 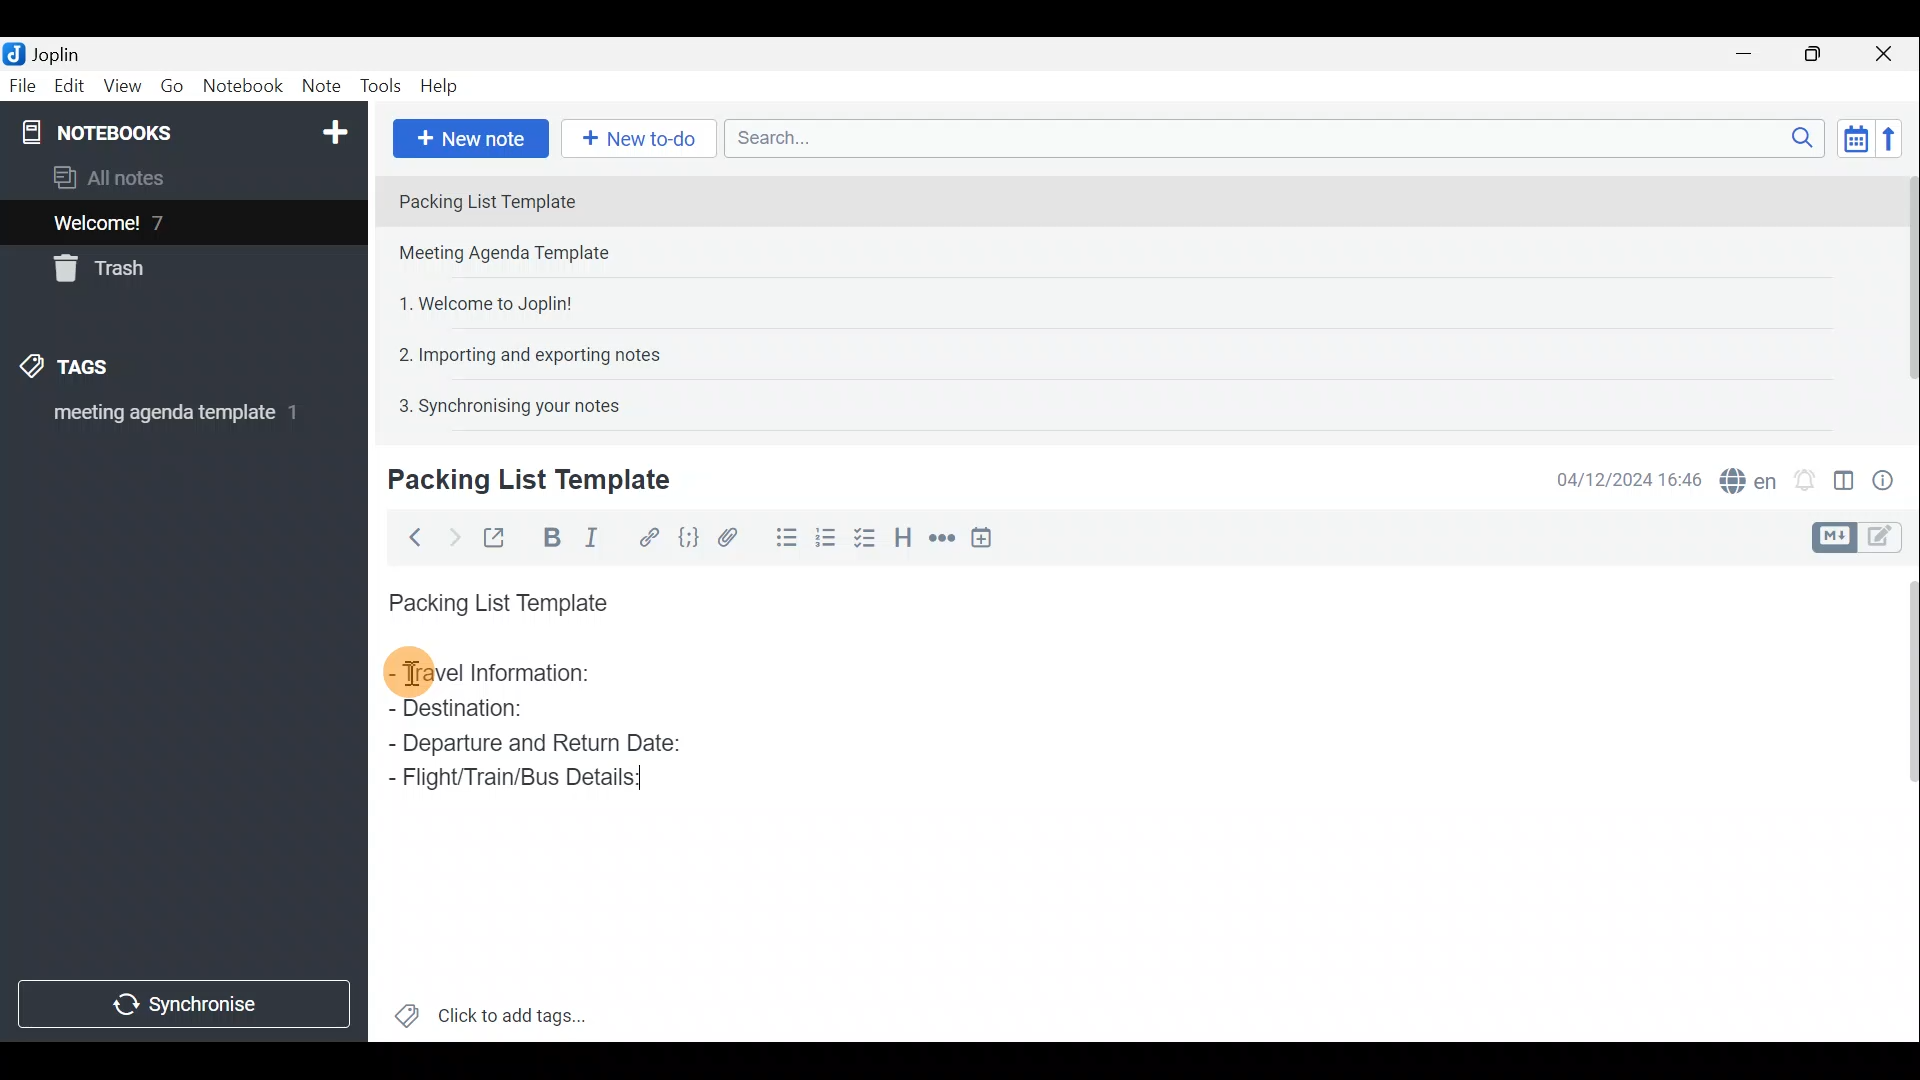 I want to click on Tools, so click(x=383, y=87).